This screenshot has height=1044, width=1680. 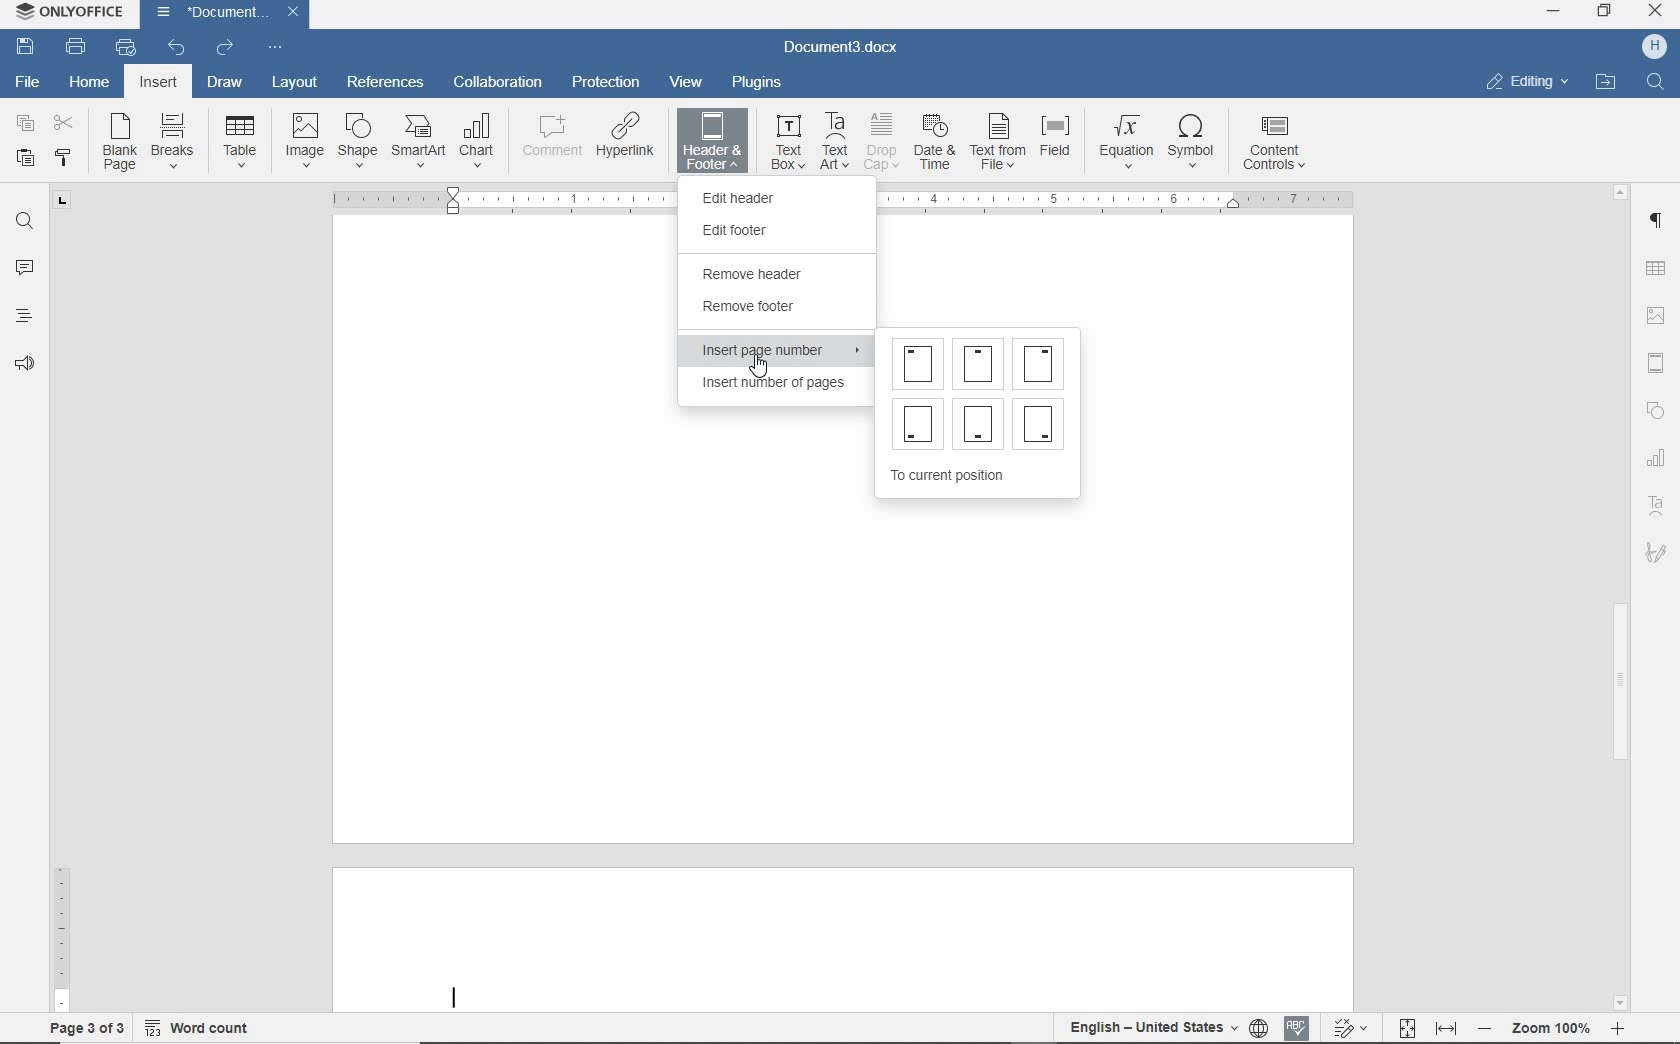 I want to click on Signature, so click(x=1652, y=559).